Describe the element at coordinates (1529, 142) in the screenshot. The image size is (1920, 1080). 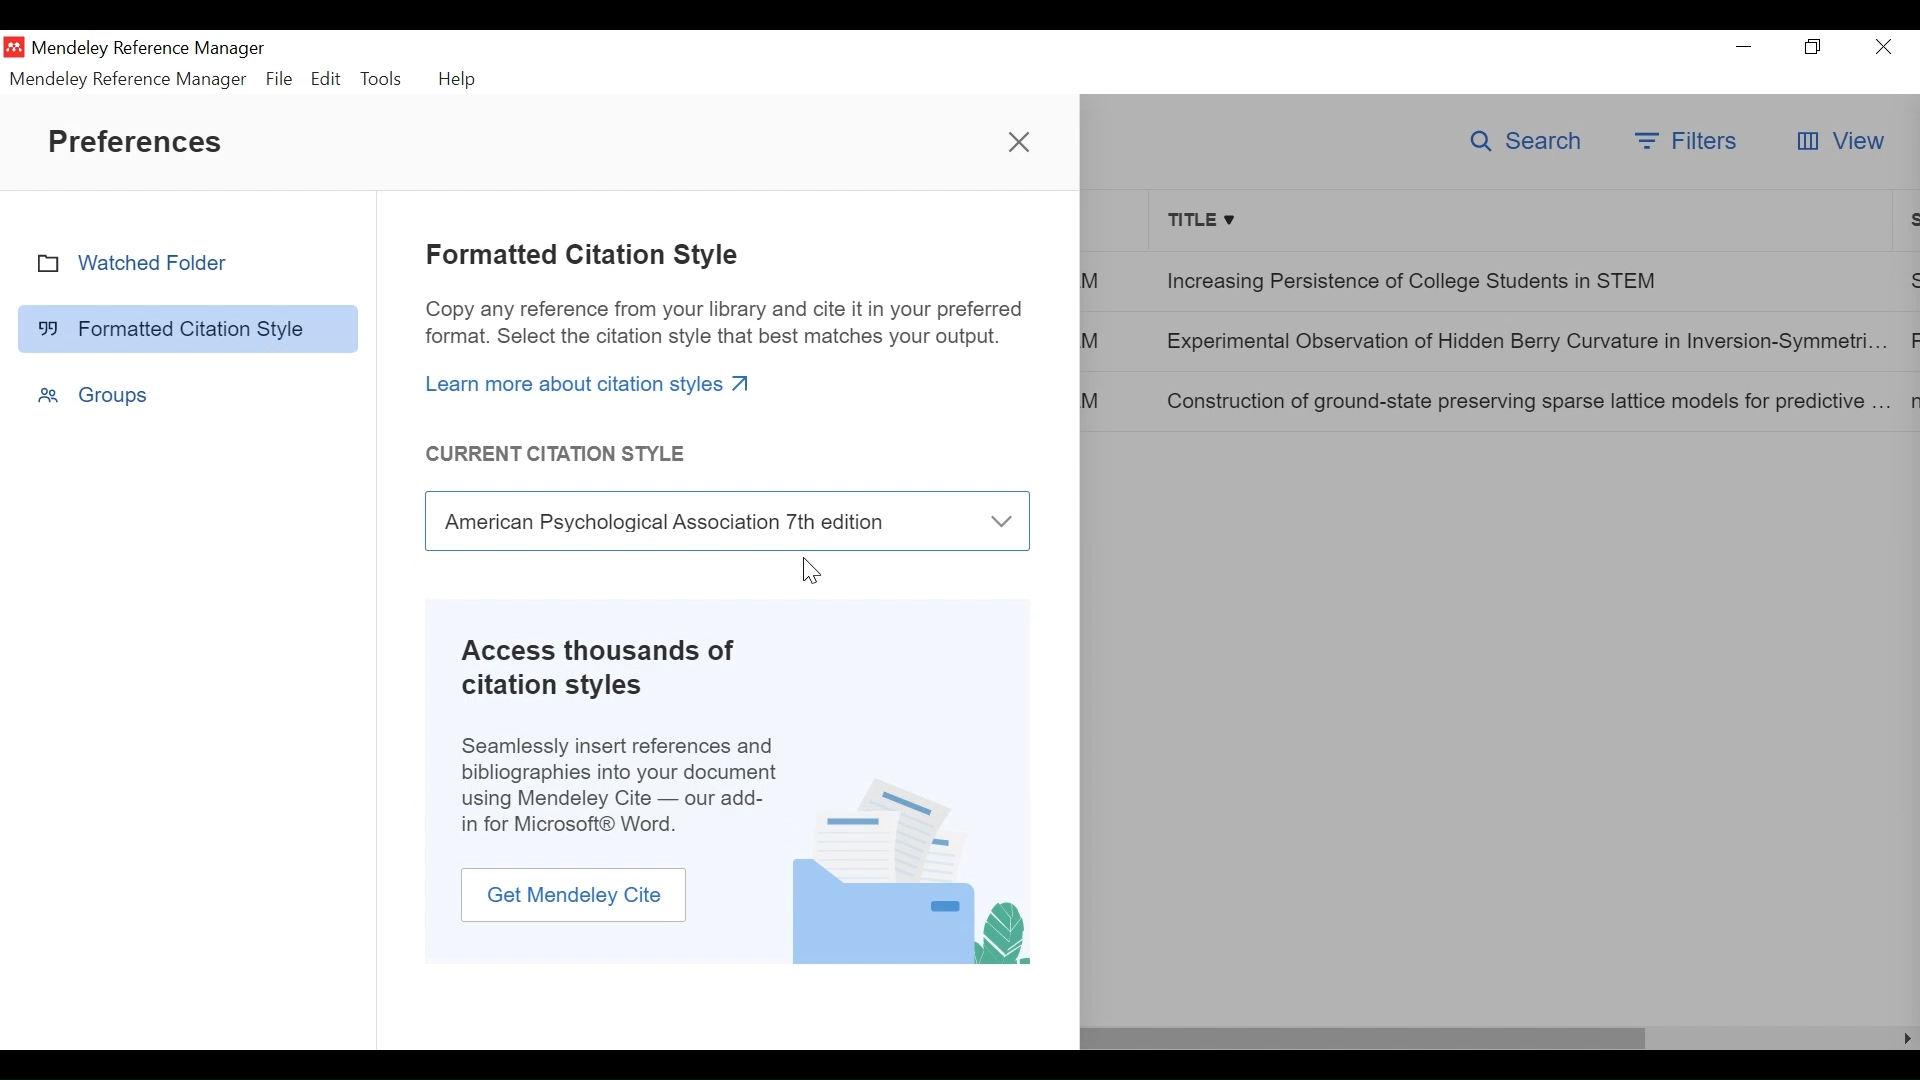
I see `Search ` at that location.